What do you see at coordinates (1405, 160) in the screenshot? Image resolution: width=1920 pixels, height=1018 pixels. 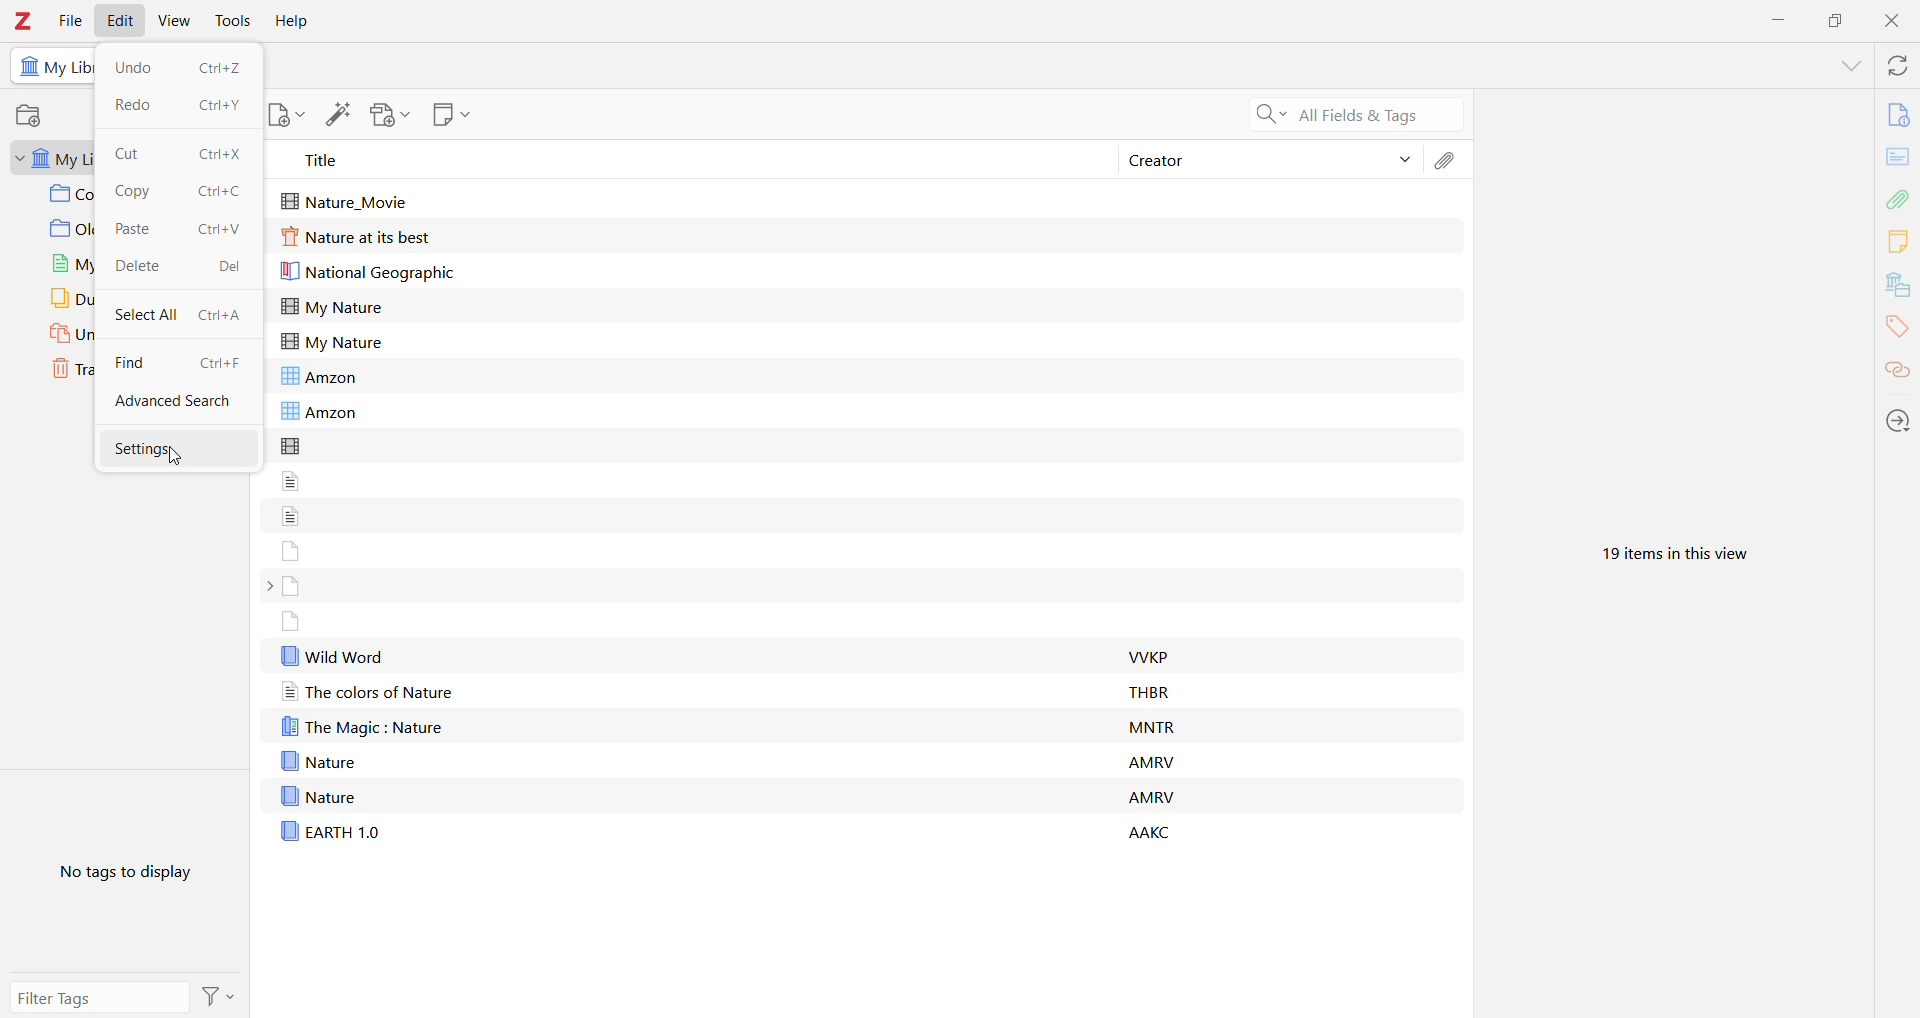 I see `Sort Items` at bounding box center [1405, 160].